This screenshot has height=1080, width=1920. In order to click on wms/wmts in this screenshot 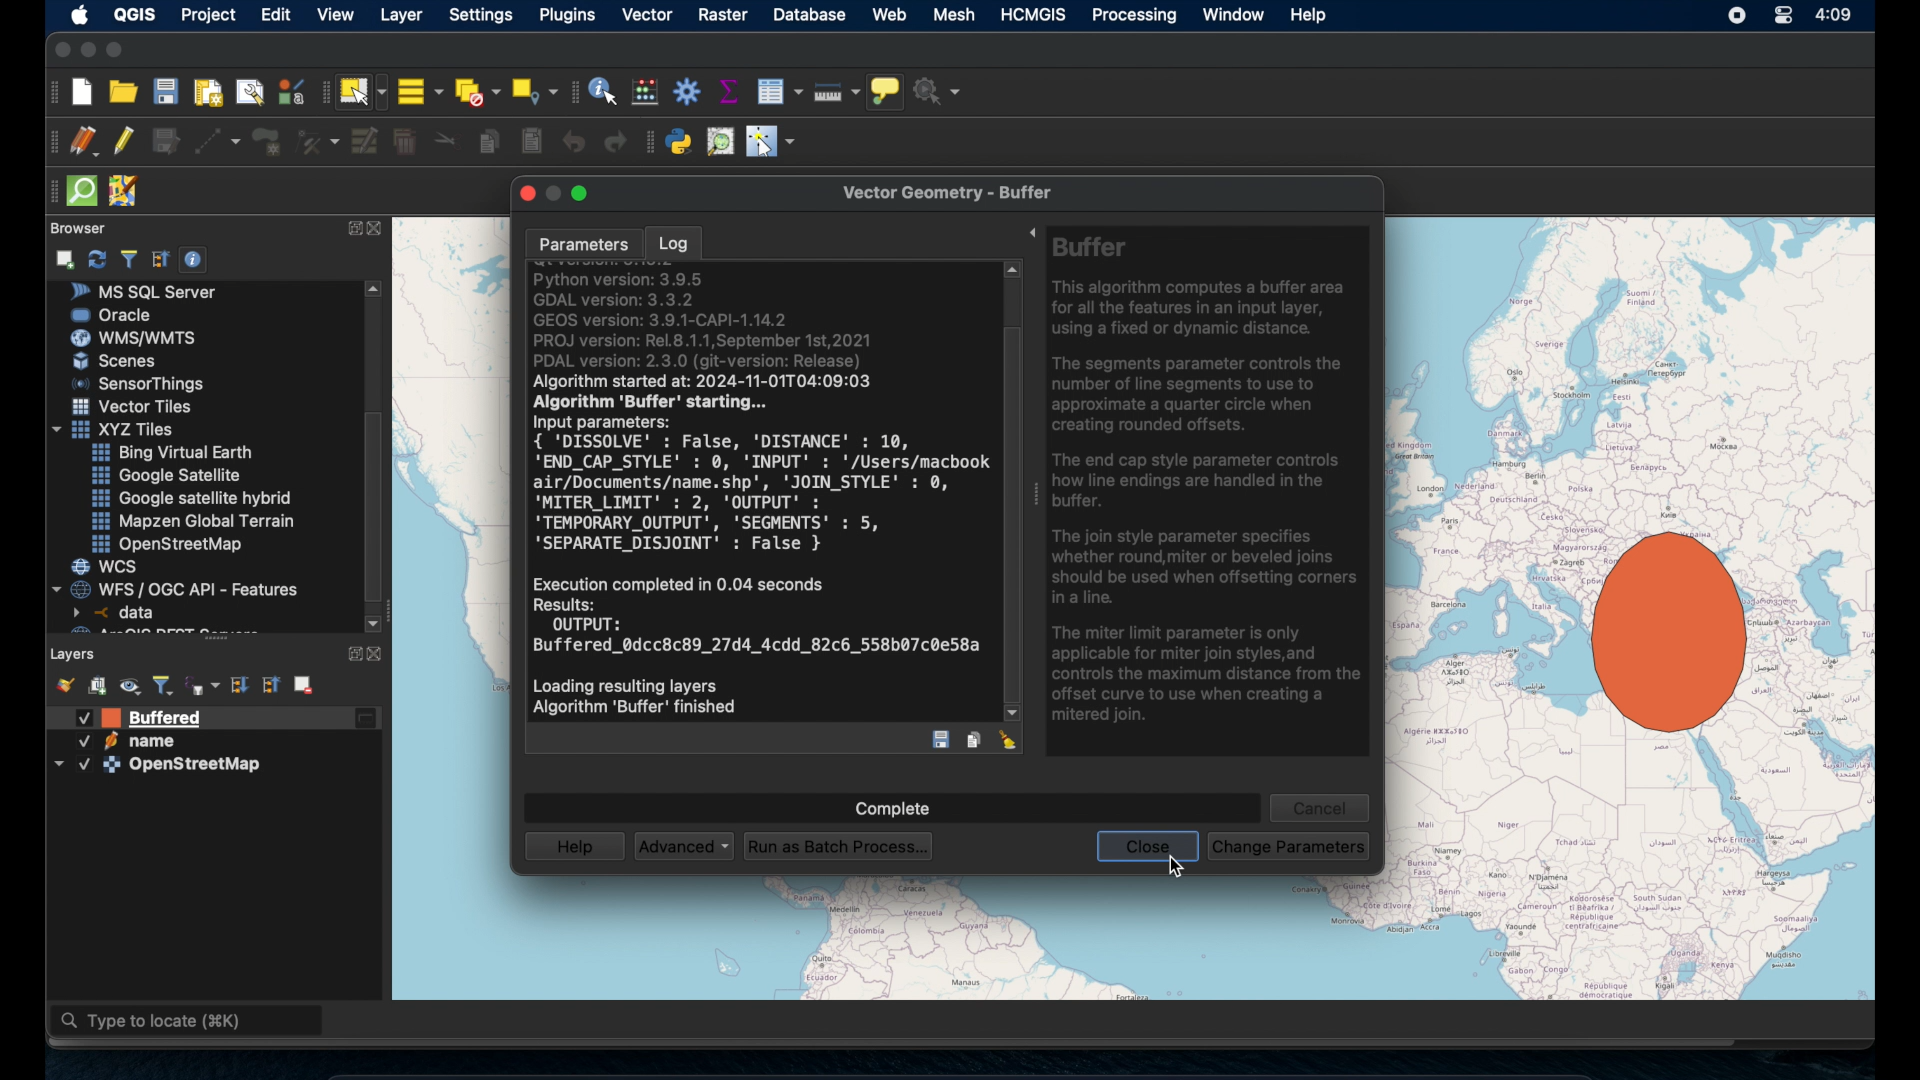, I will do `click(133, 337)`.